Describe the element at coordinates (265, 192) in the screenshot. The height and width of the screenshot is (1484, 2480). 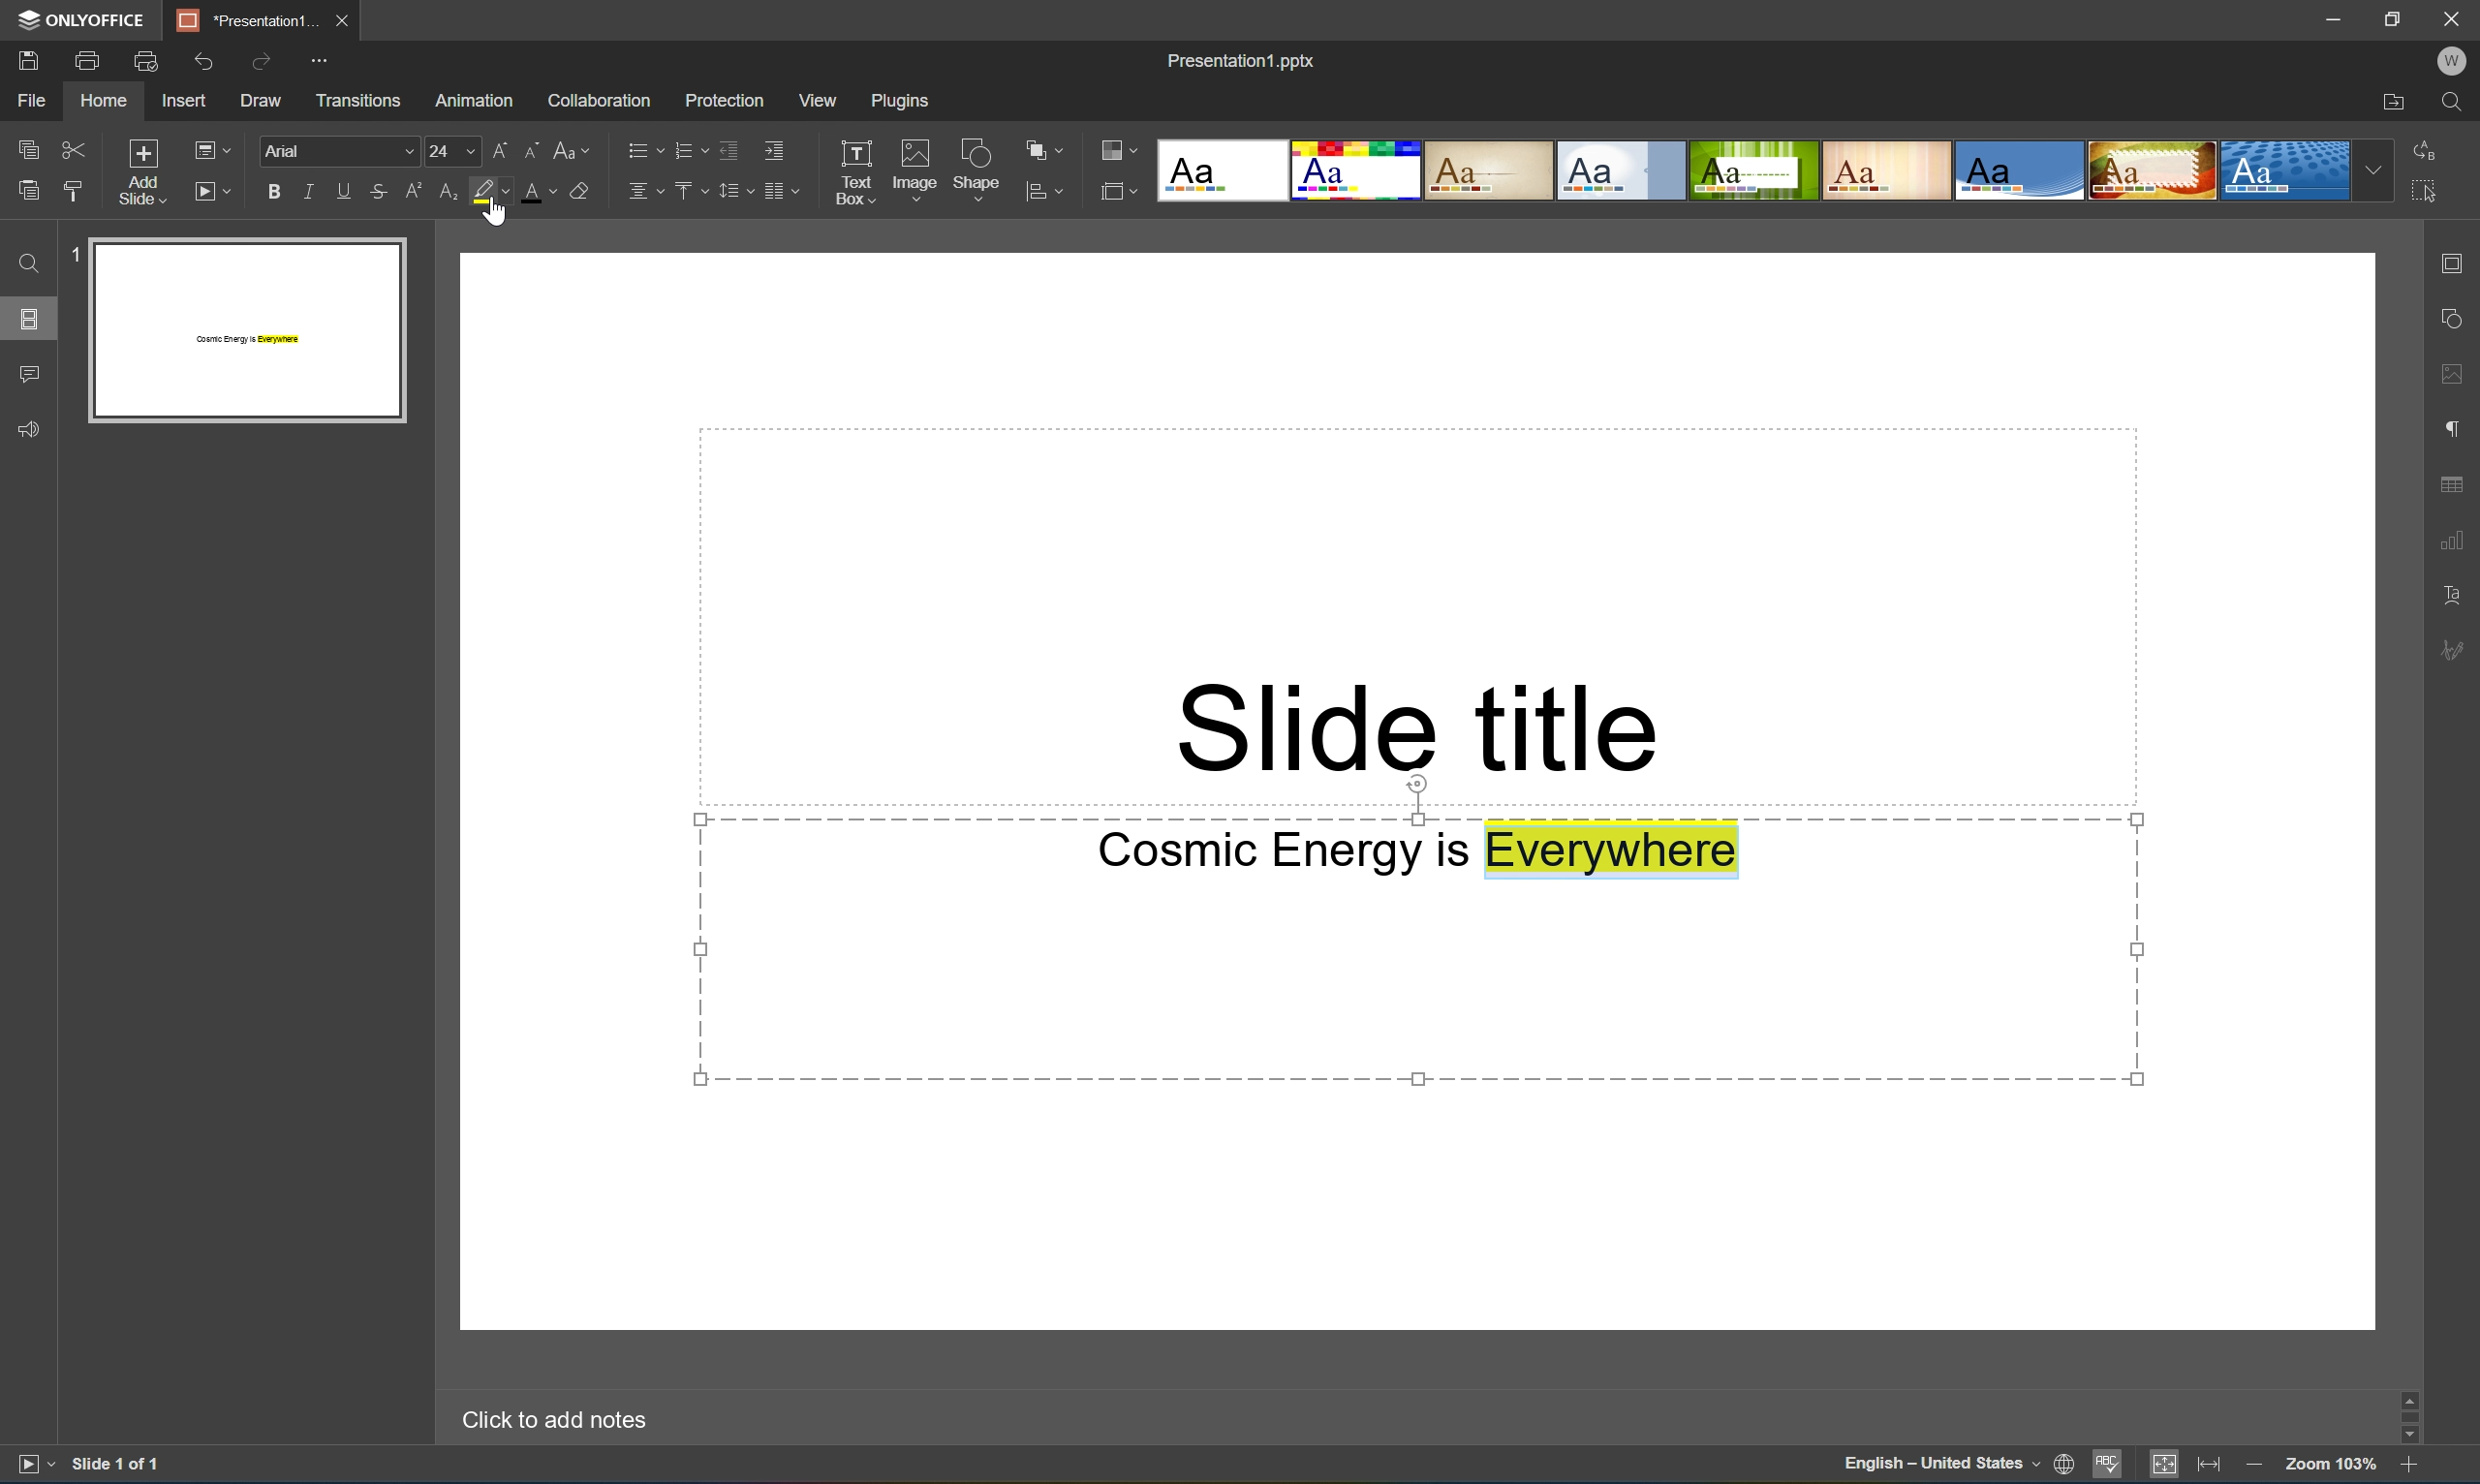
I see `Bold` at that location.